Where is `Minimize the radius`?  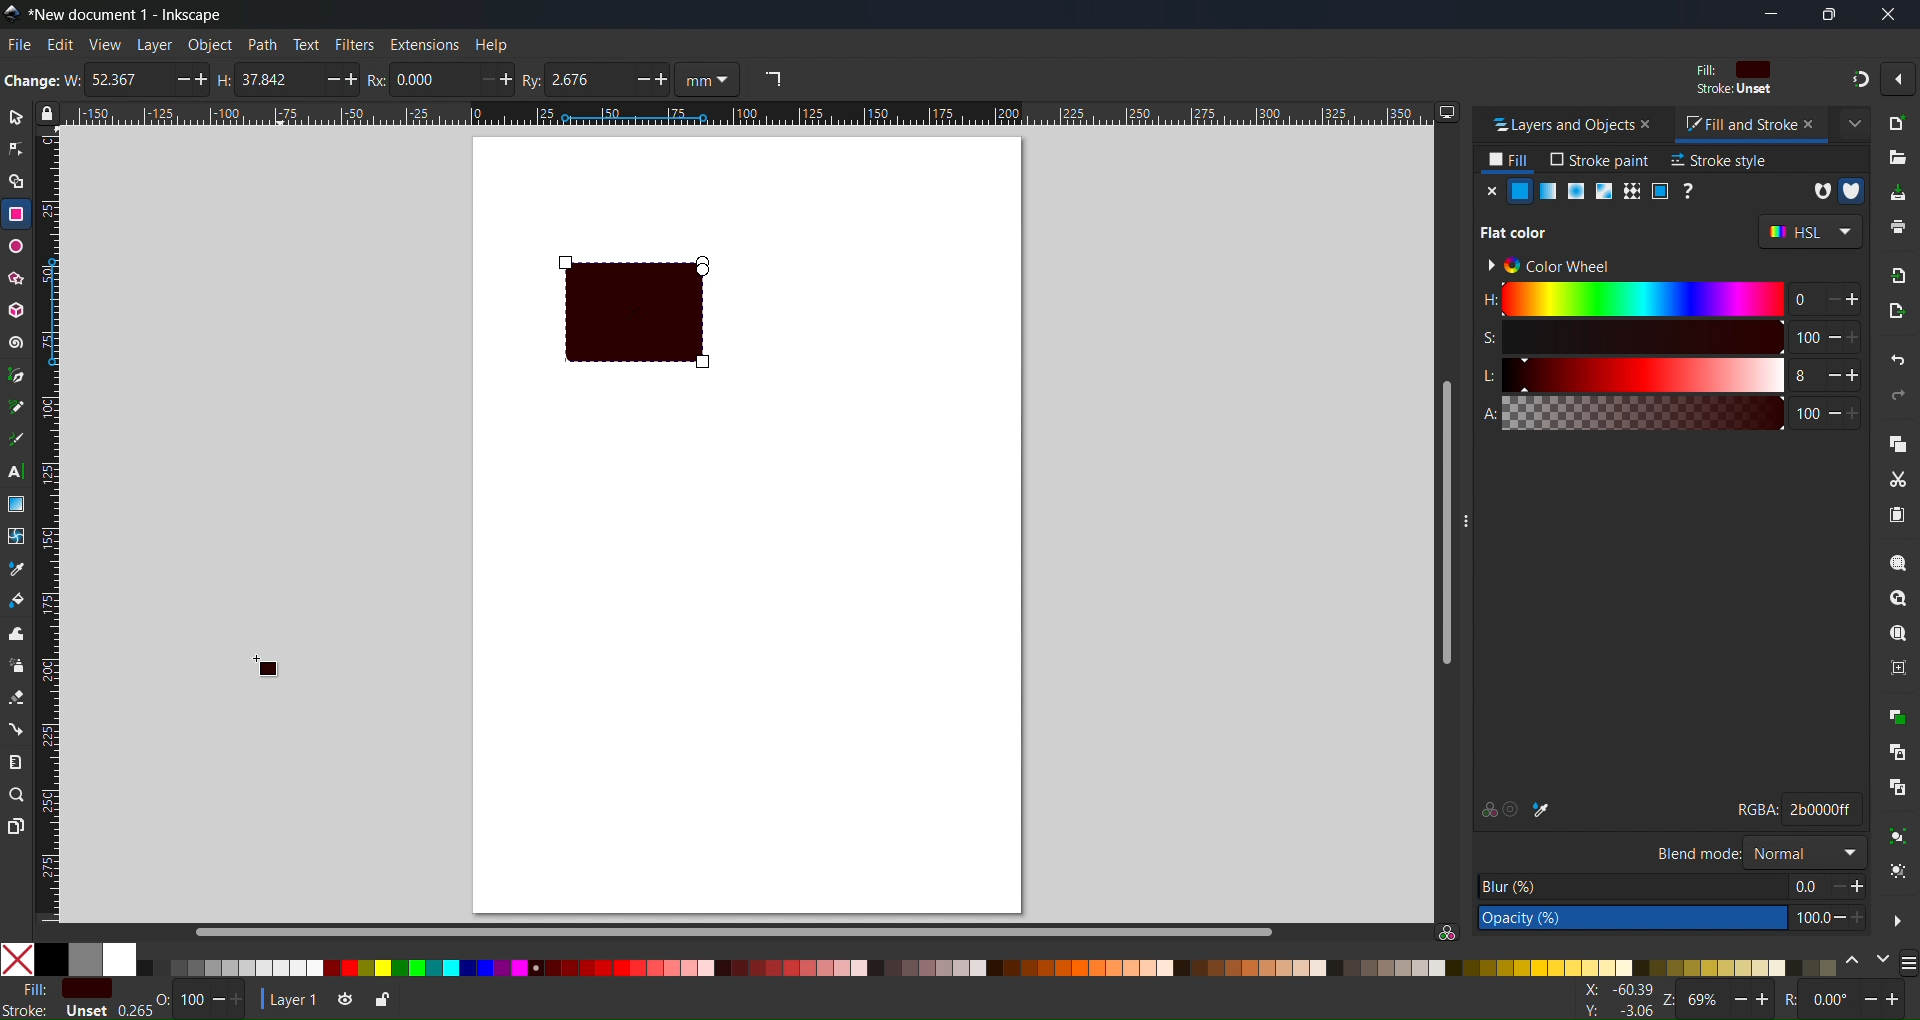
Minimize the radius is located at coordinates (639, 81).